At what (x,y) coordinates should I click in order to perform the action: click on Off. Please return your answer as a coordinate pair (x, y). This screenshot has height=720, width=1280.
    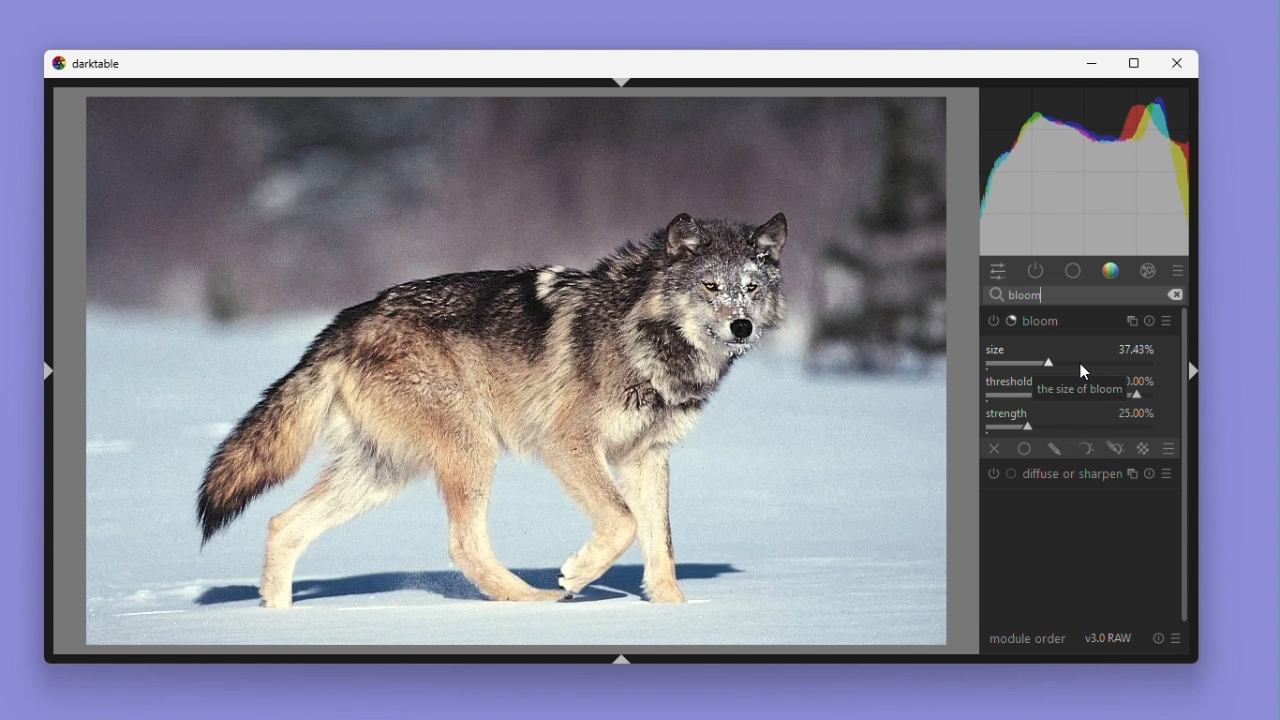
    Looking at the image, I should click on (992, 449).